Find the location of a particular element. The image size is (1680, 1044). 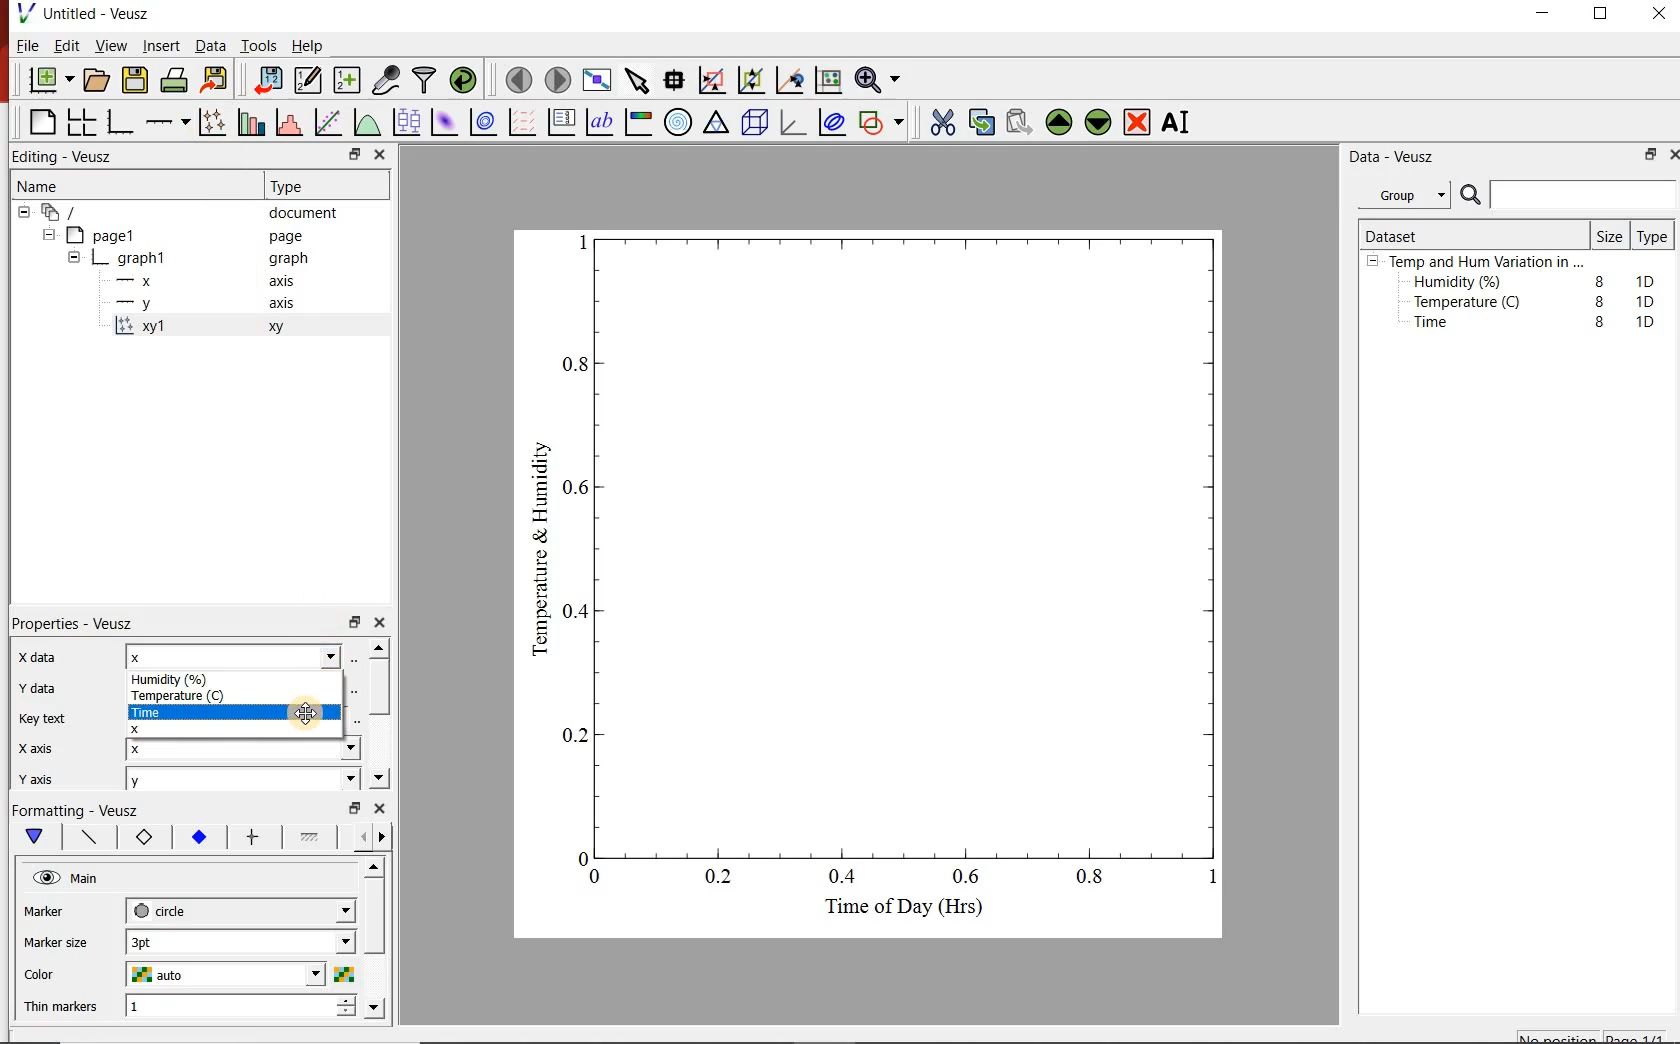

hide sub menu is located at coordinates (22, 215).